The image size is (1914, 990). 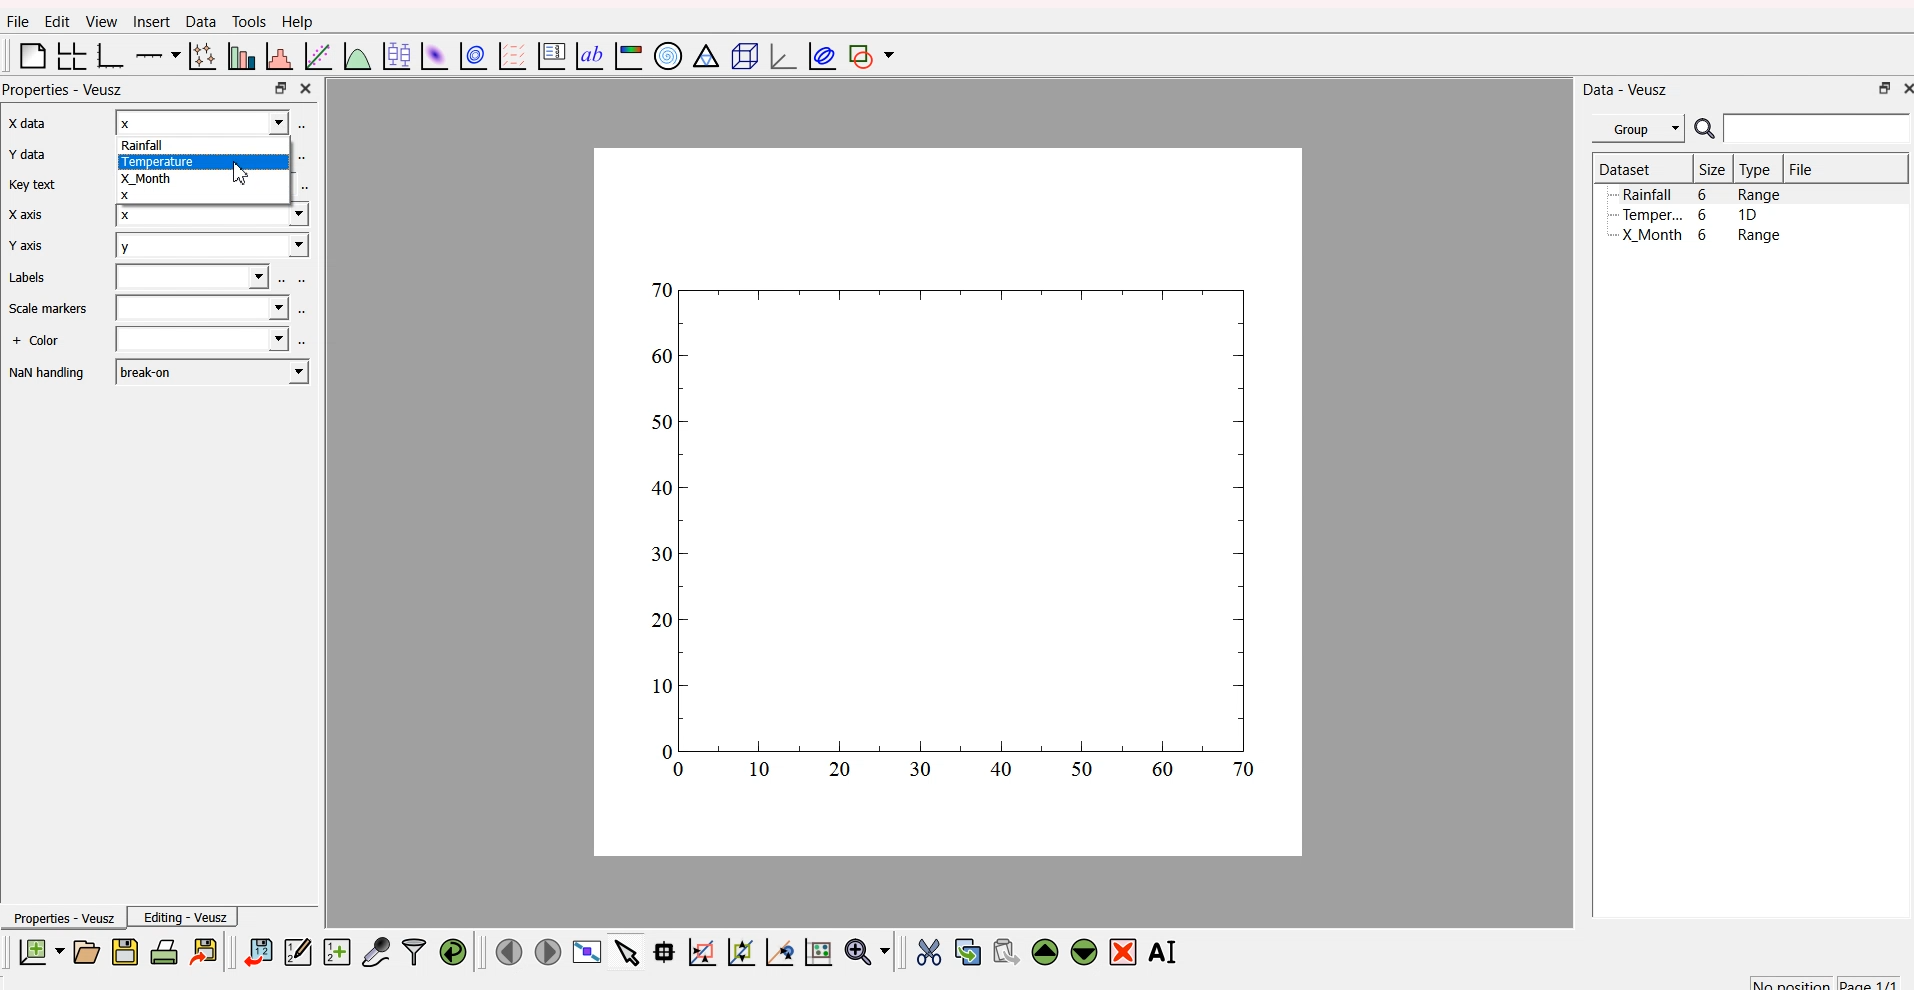 What do you see at coordinates (298, 949) in the screenshot?
I see `editor` at bounding box center [298, 949].